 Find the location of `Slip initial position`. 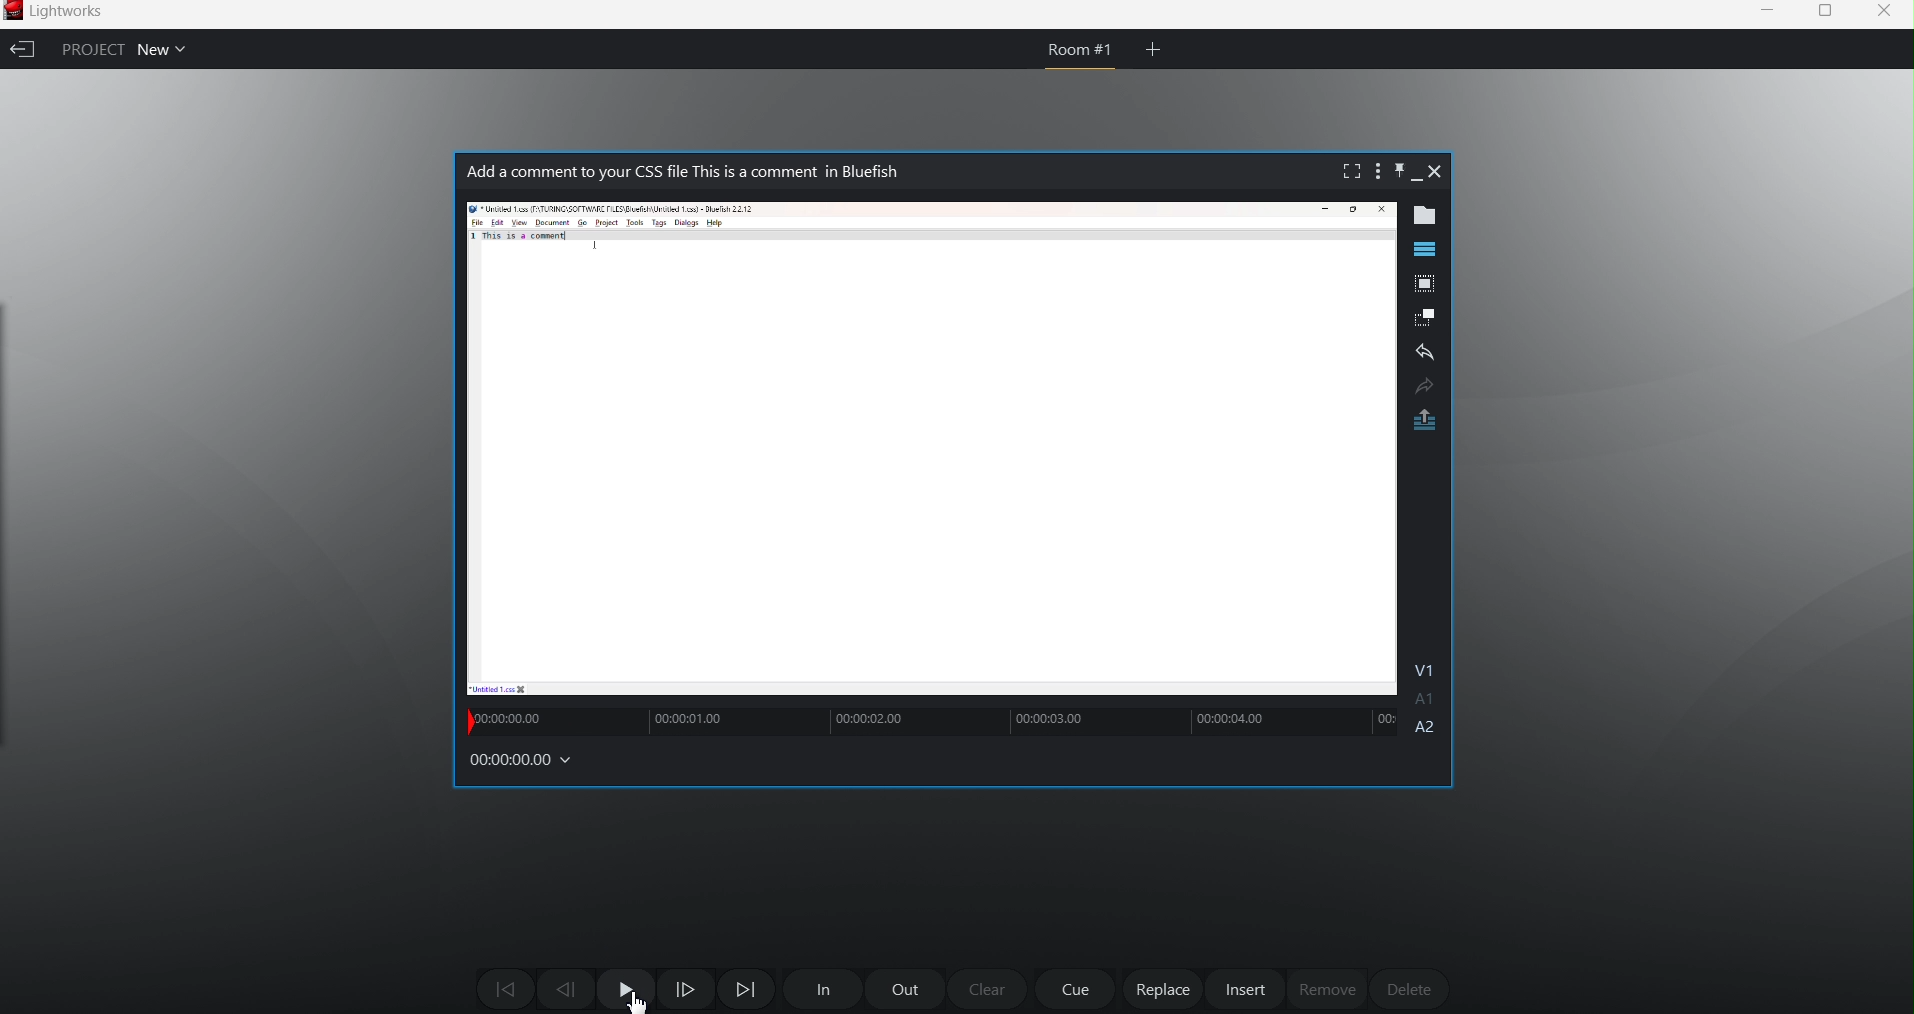

Slip initial position is located at coordinates (467, 722).